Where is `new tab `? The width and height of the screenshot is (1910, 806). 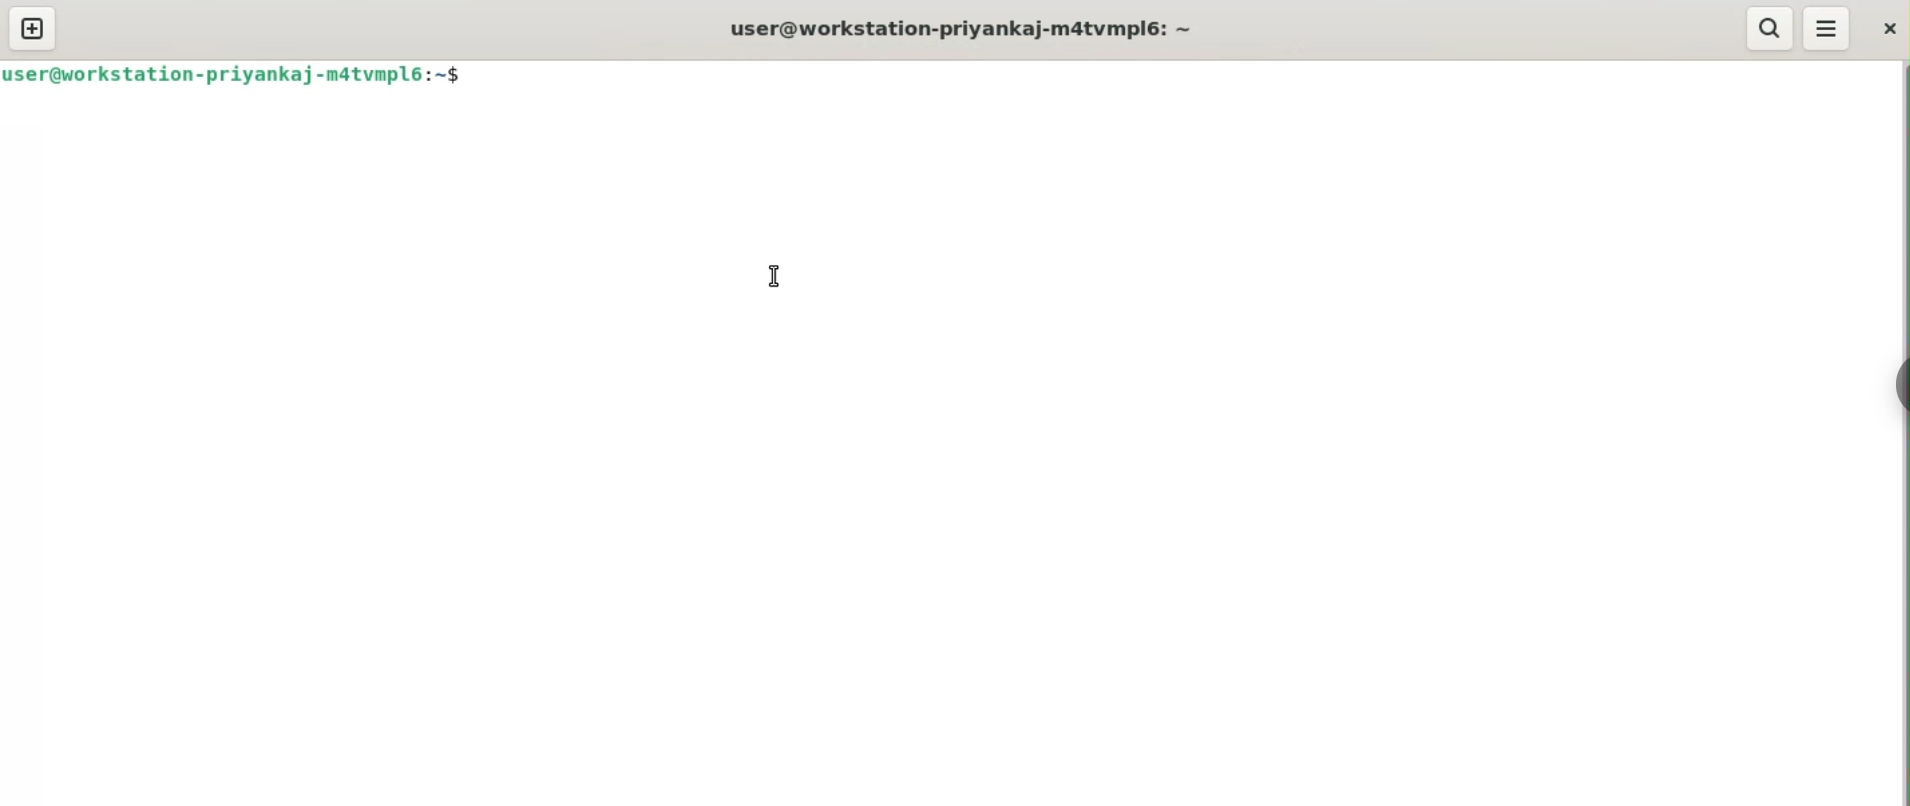 new tab  is located at coordinates (33, 28).